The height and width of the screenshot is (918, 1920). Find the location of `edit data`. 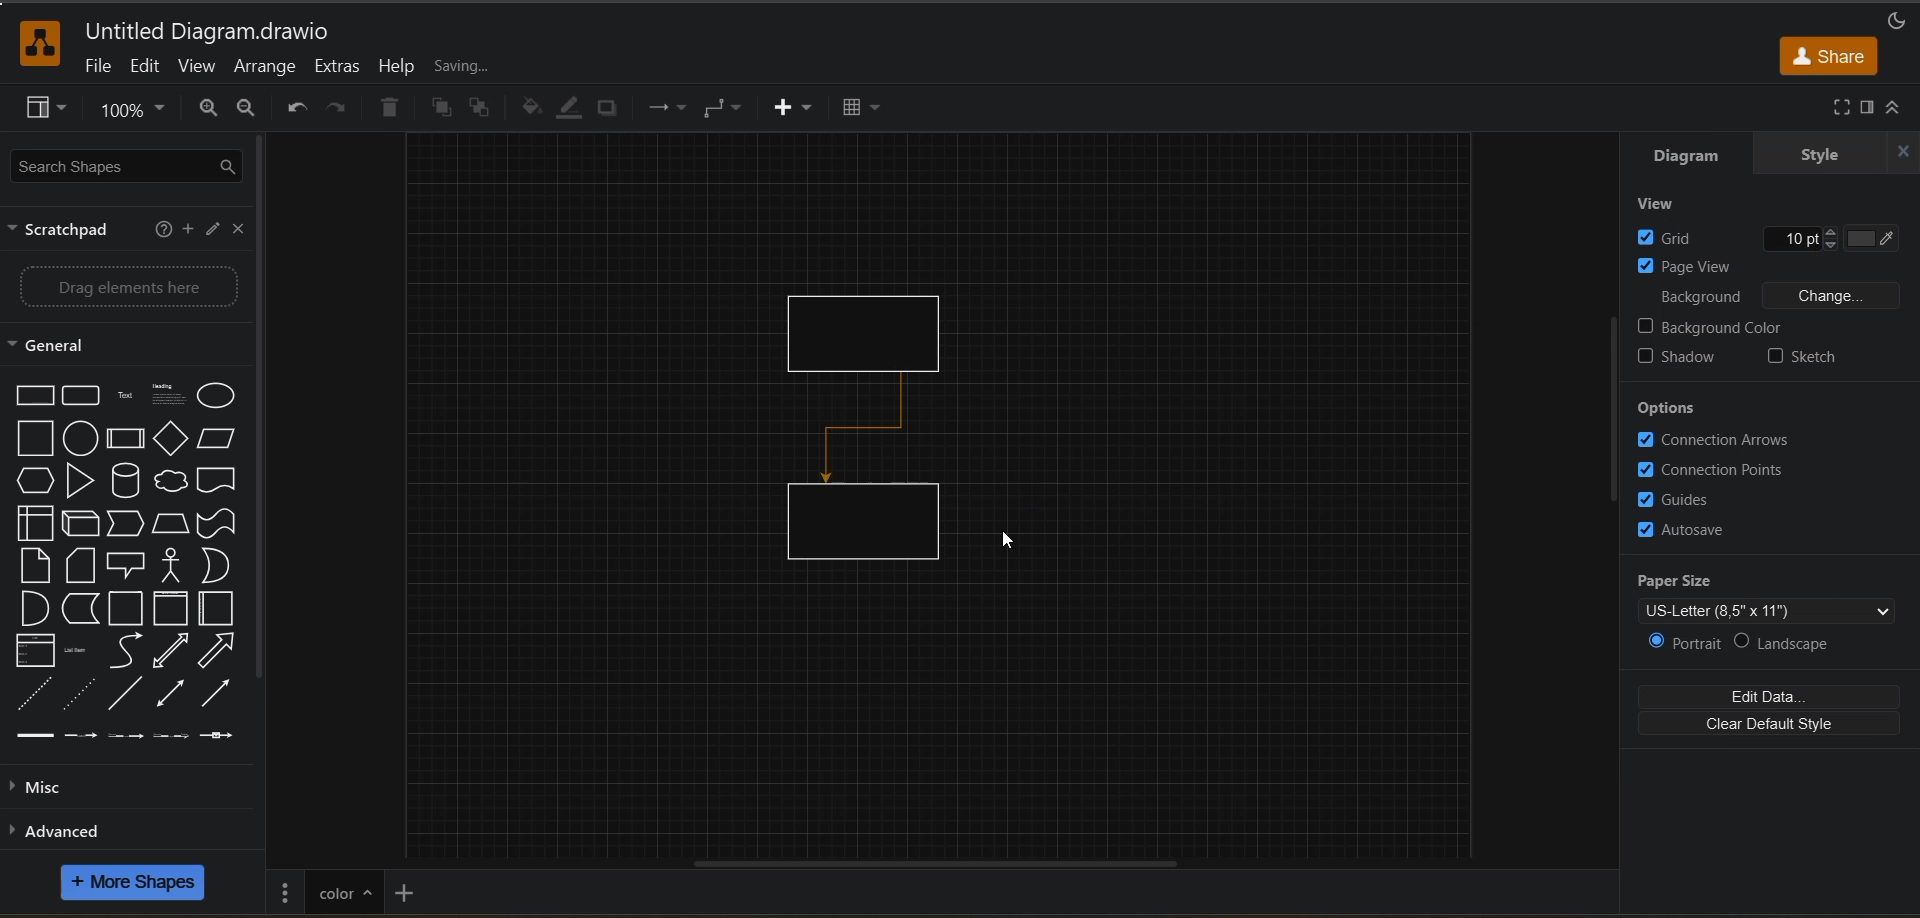

edit data is located at coordinates (1773, 695).